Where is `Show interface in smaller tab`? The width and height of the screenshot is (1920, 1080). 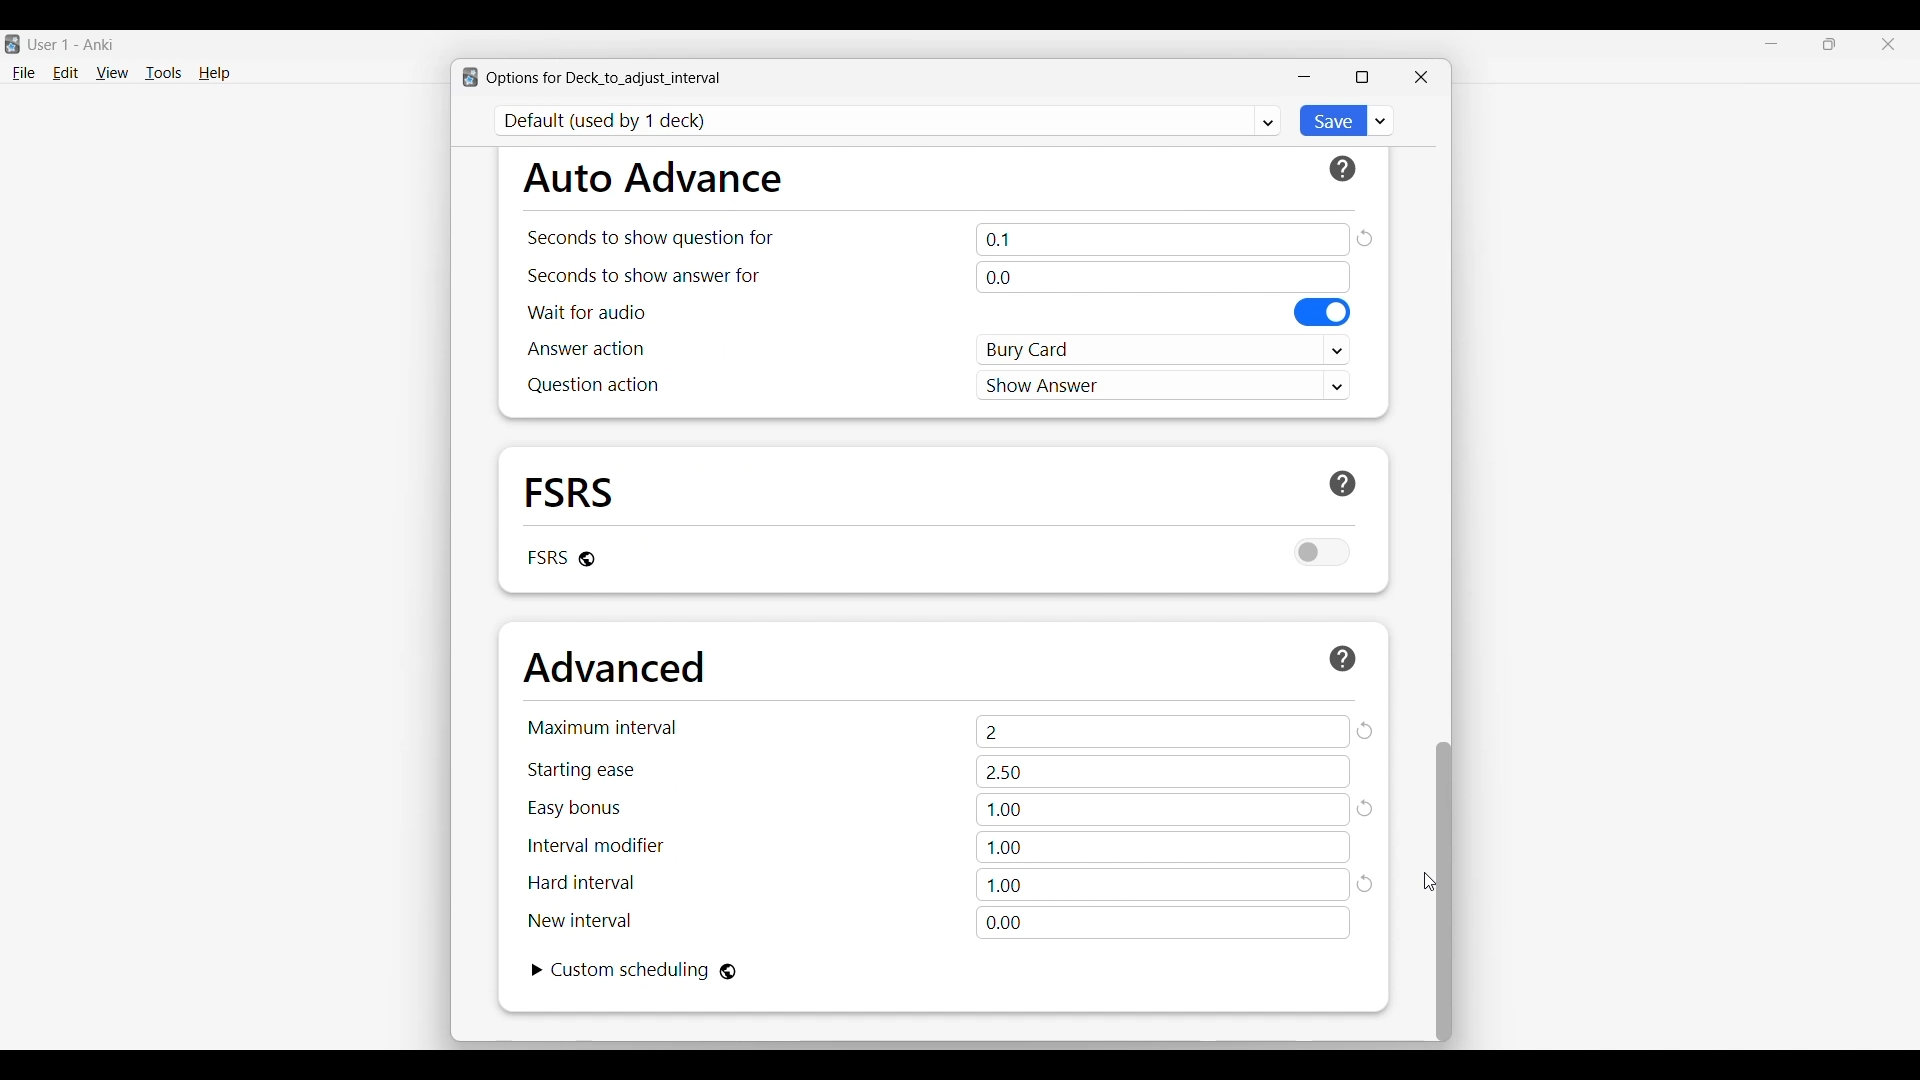 Show interface in smaller tab is located at coordinates (1830, 44).